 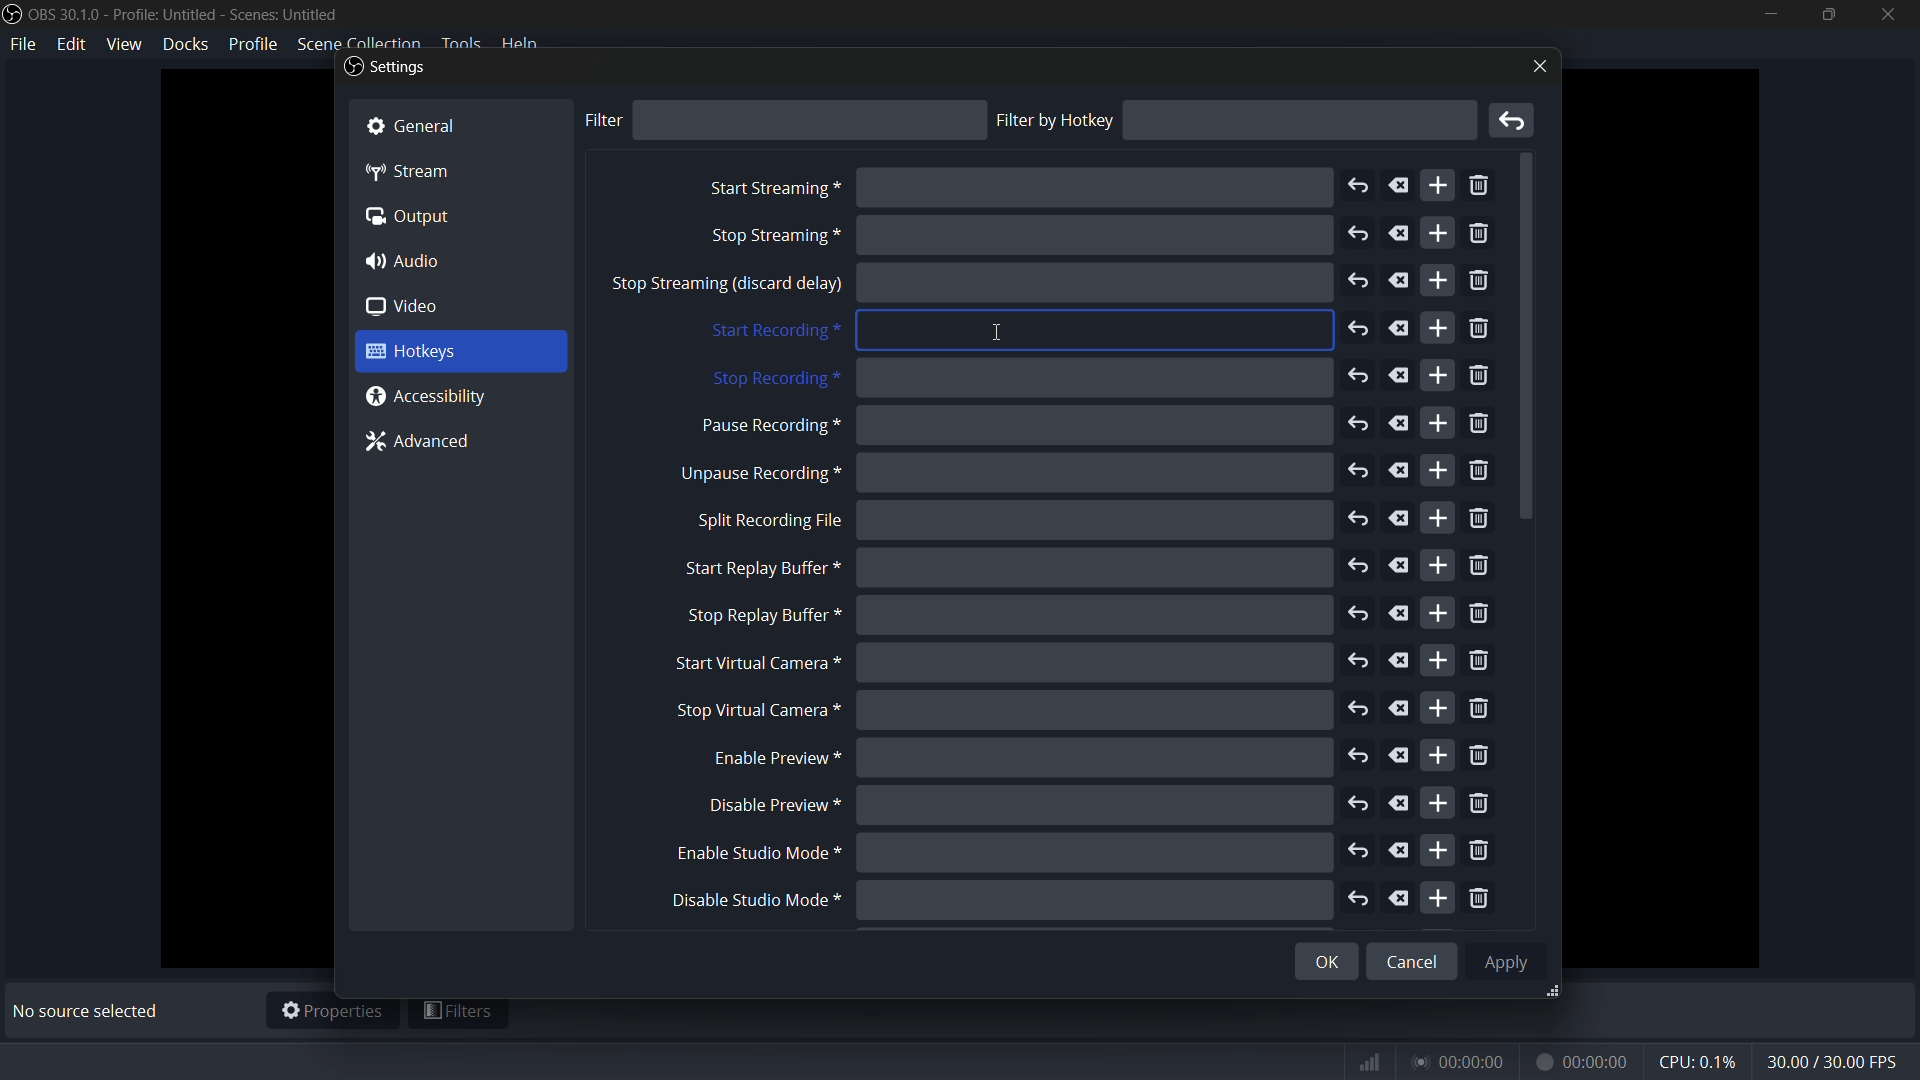 I want to click on properties, so click(x=332, y=1012).